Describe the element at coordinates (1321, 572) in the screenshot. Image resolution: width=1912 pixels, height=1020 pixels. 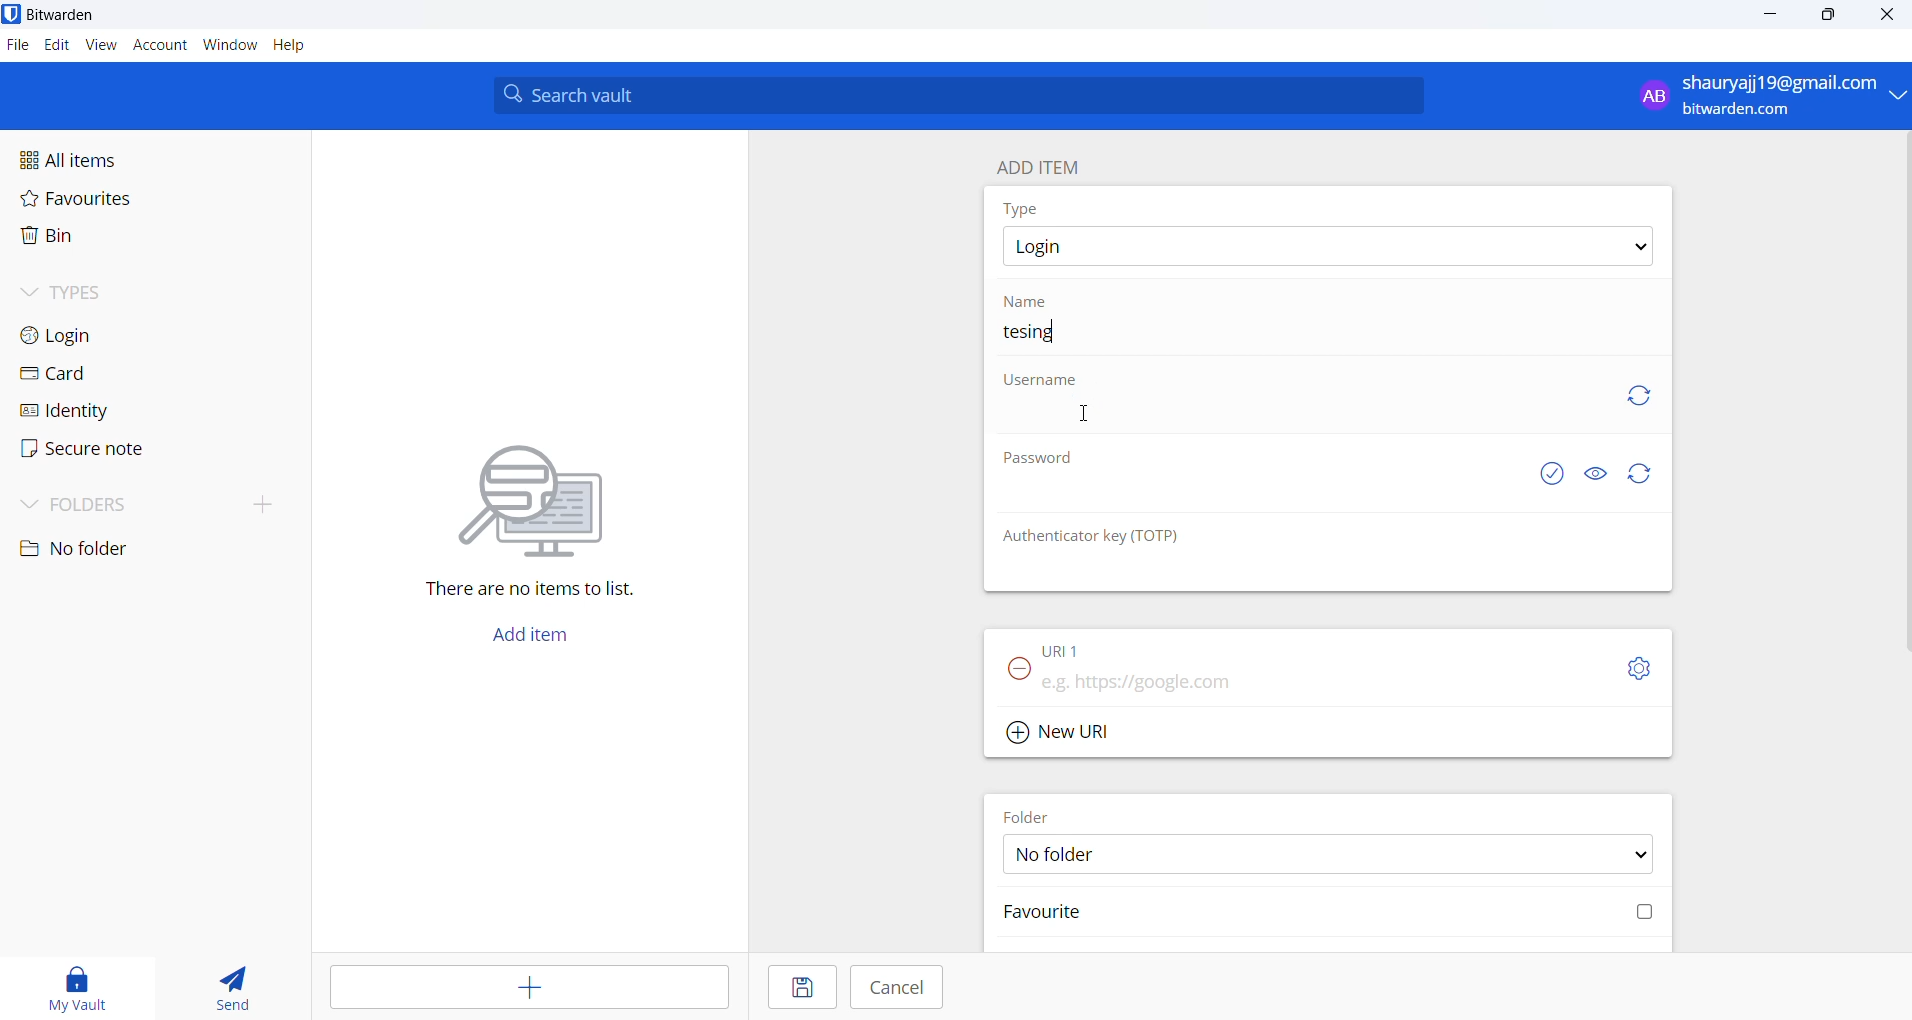
I see `otp input box` at that location.